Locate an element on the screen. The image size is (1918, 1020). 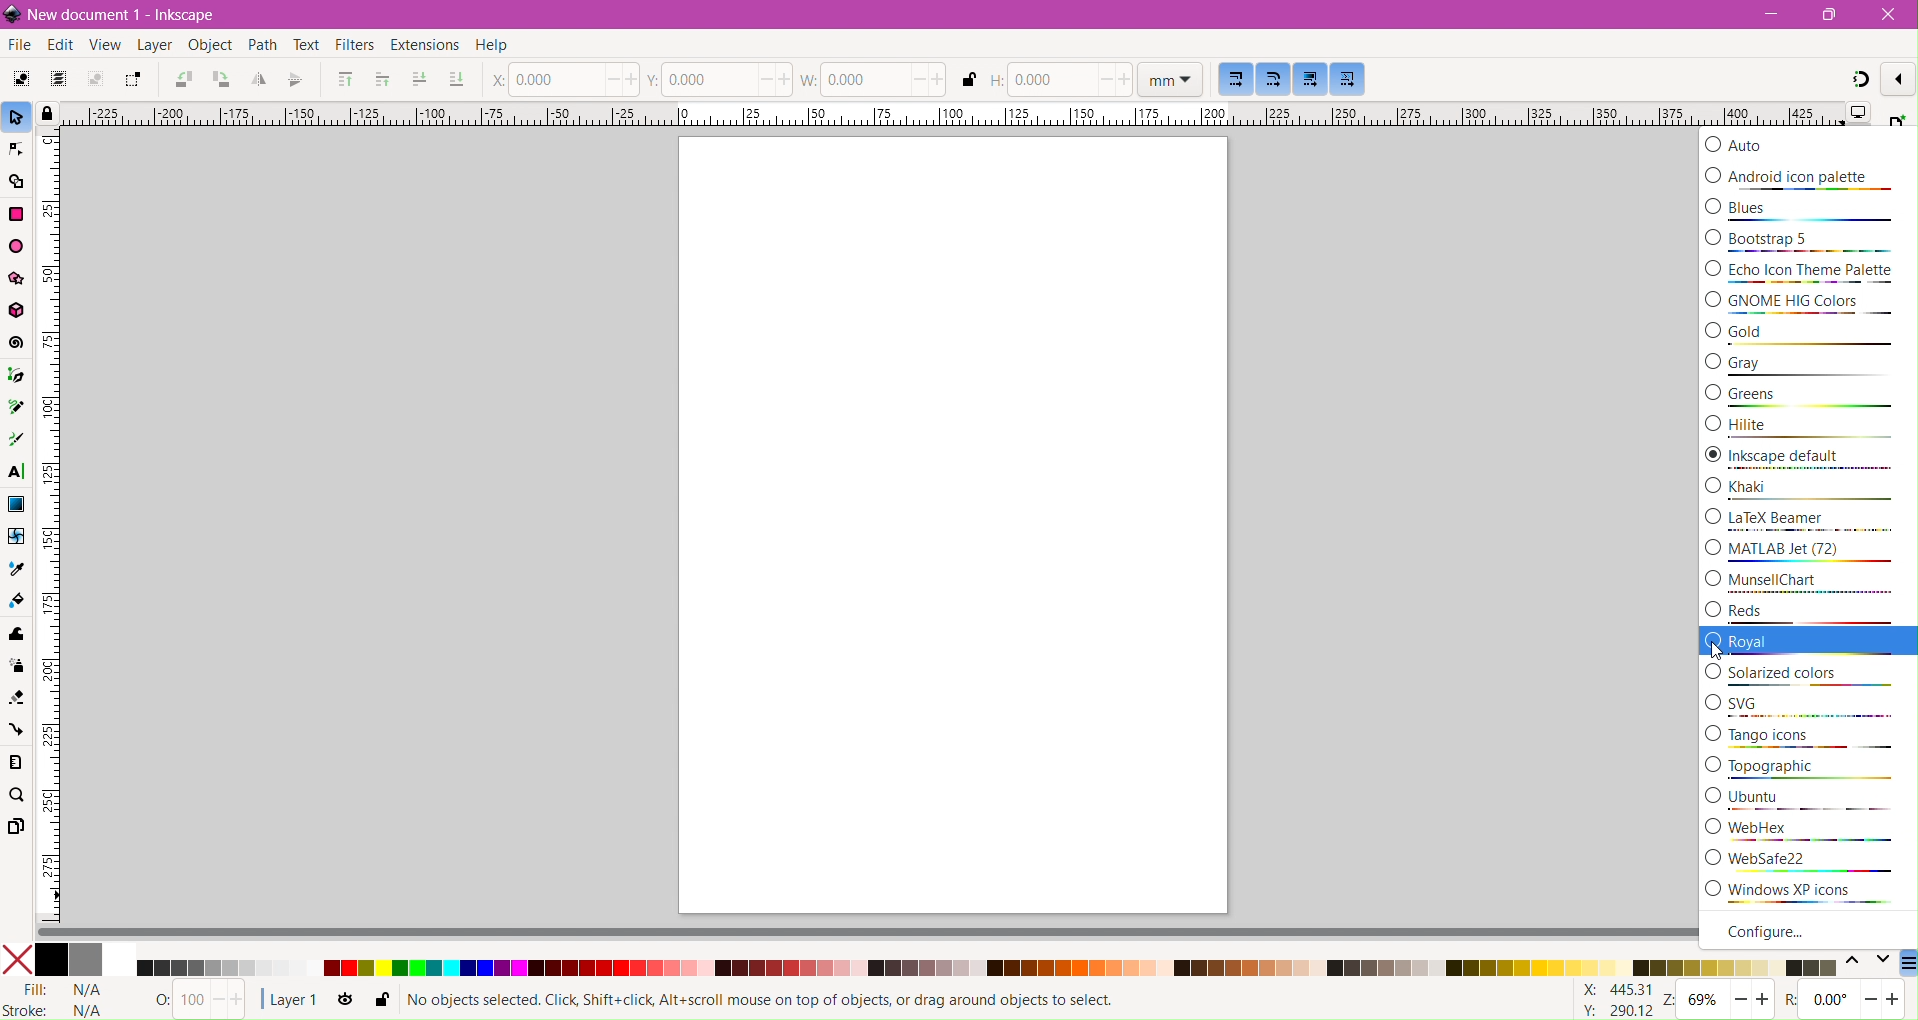
Spray Tool is located at coordinates (17, 666).